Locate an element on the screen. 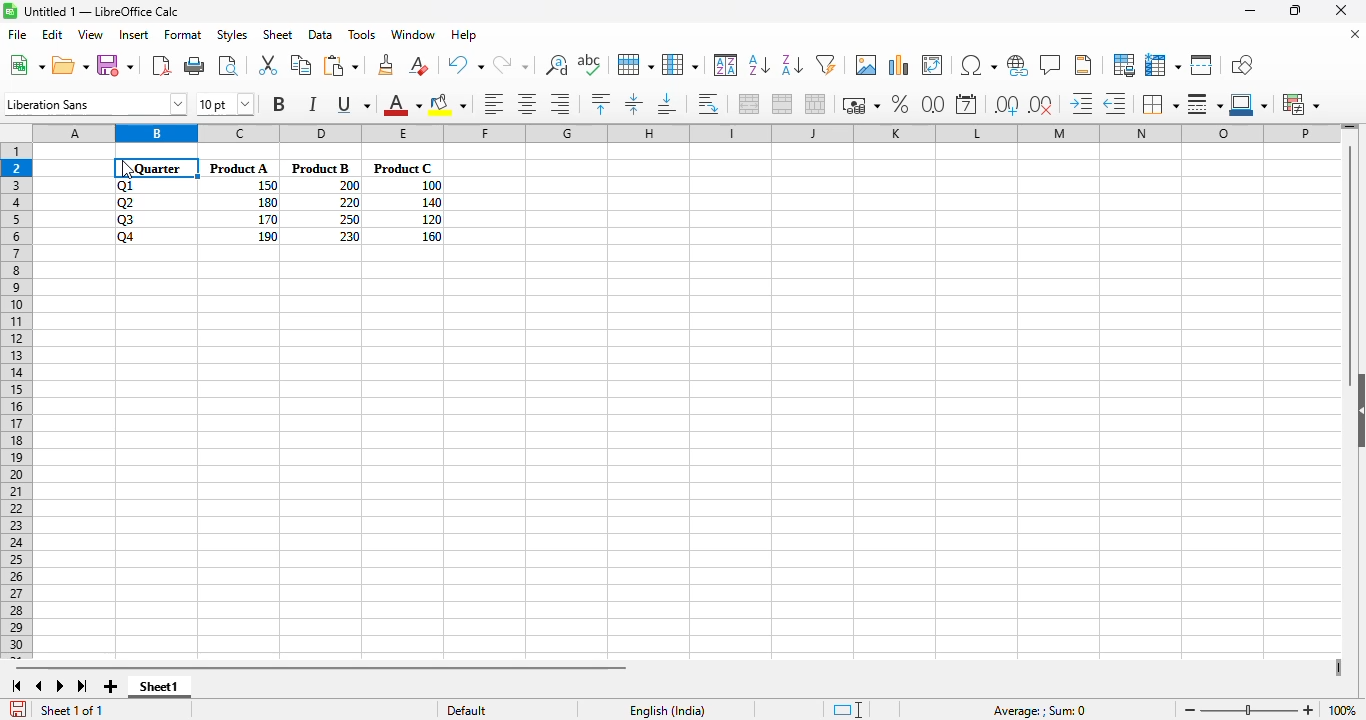  underline is located at coordinates (352, 104).